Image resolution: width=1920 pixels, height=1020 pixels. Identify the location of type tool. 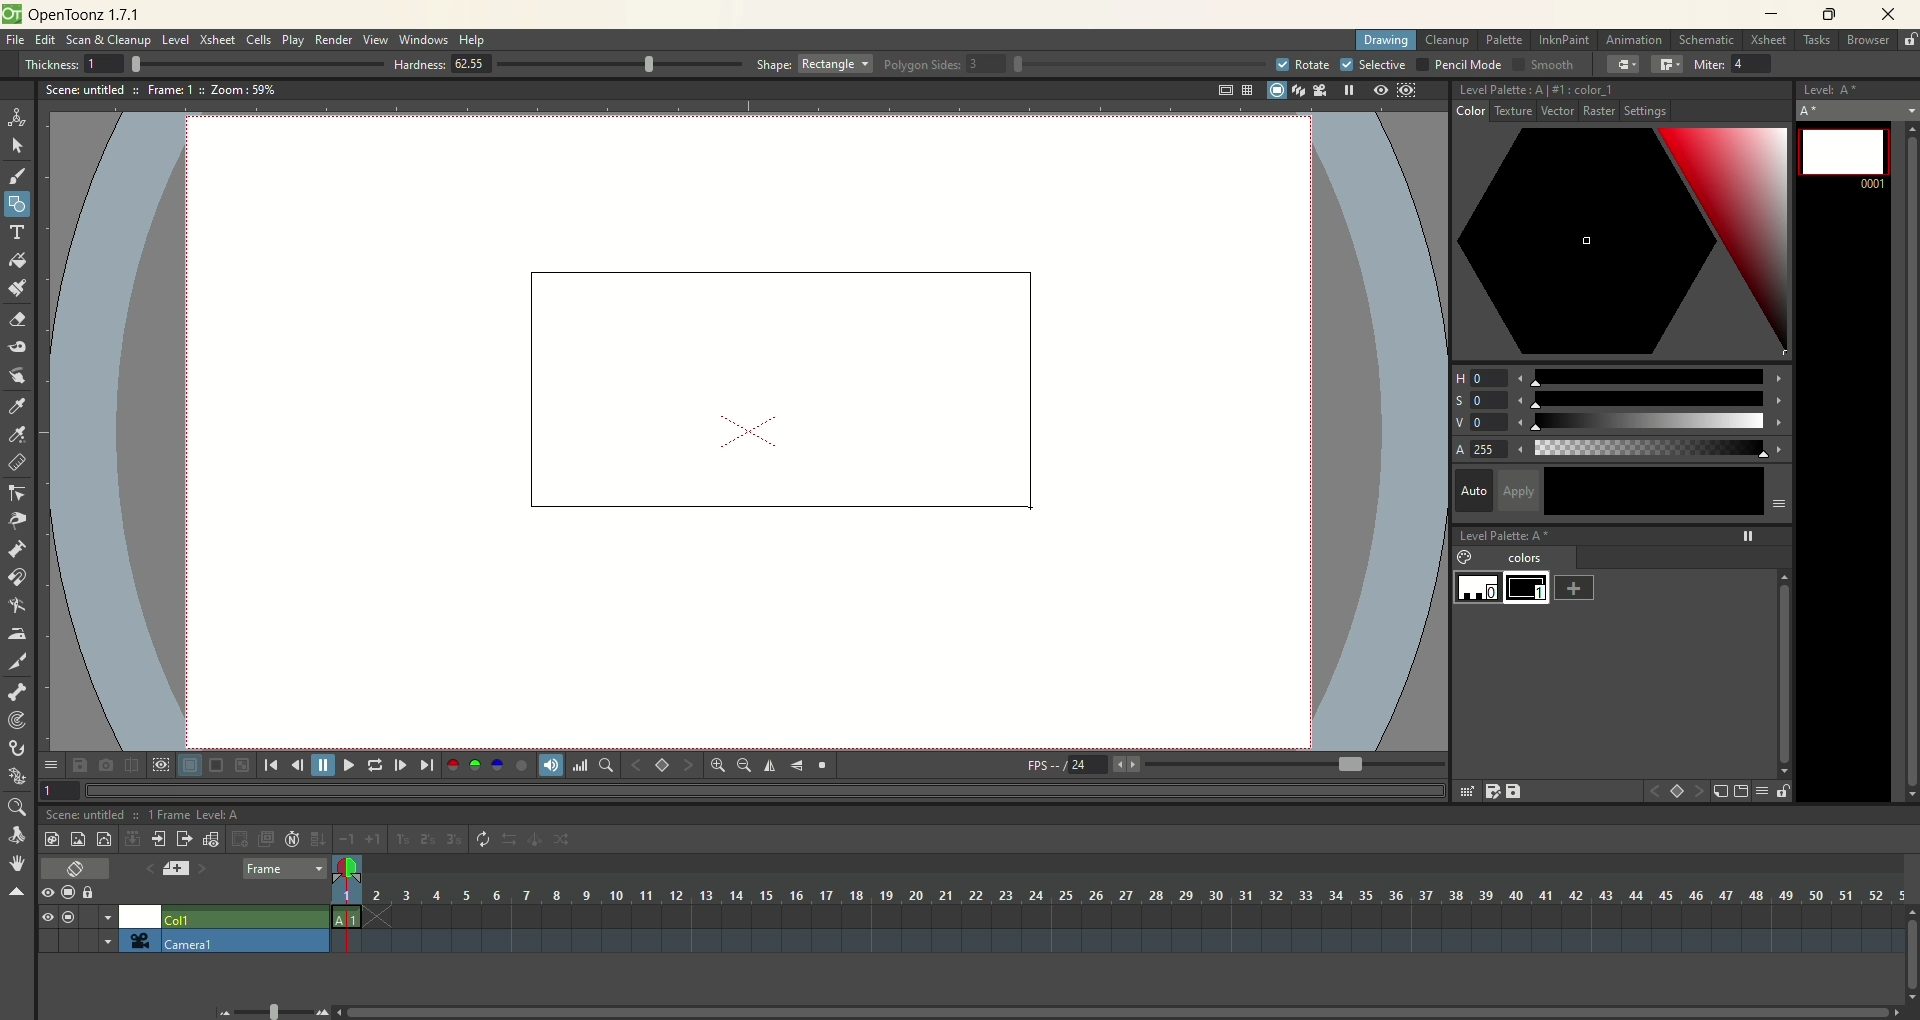
(19, 232).